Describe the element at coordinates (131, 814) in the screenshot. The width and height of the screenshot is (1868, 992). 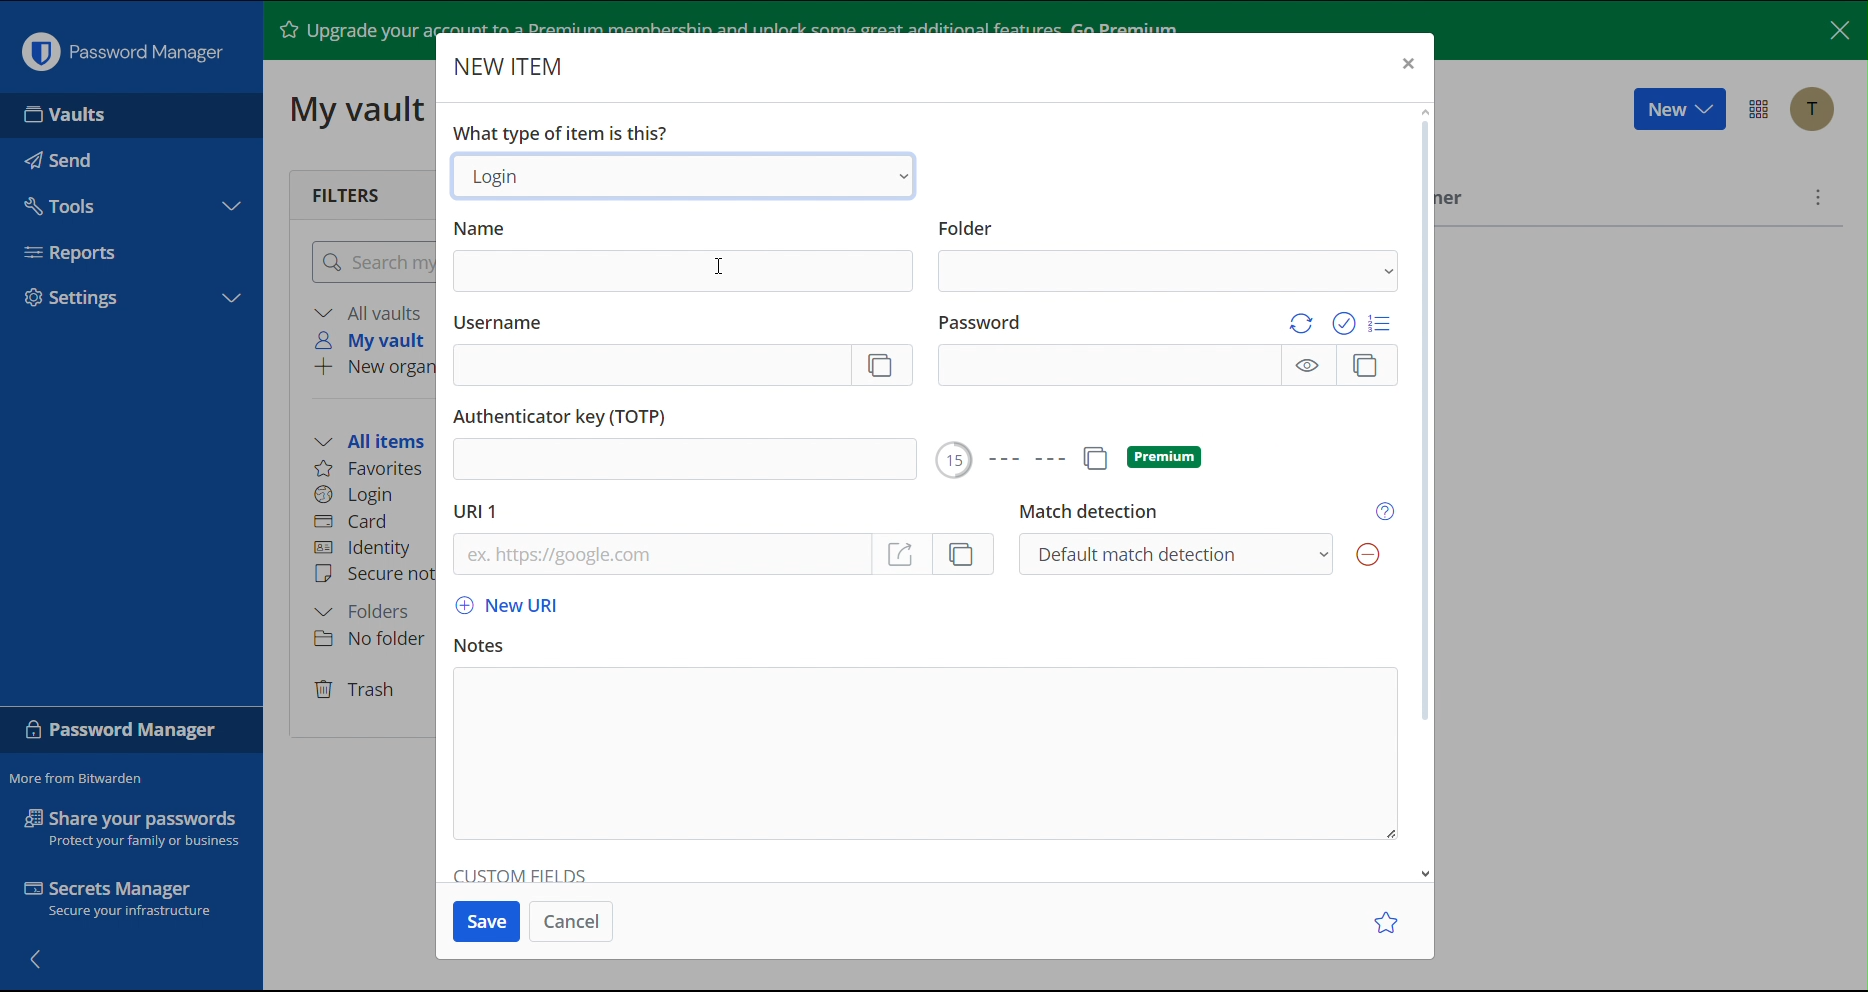
I see `Share your passwords` at that location.